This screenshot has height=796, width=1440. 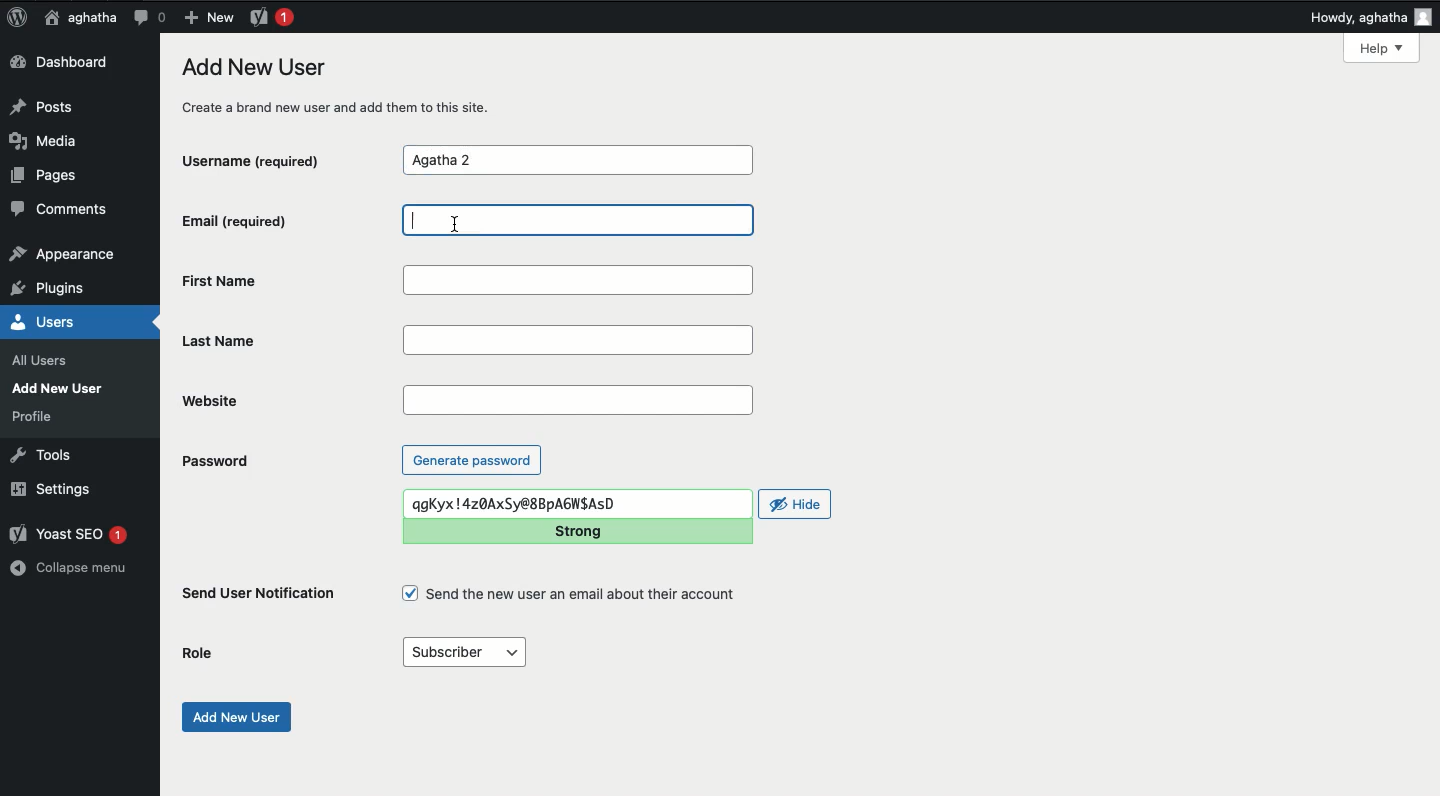 I want to click on appearance, so click(x=63, y=256).